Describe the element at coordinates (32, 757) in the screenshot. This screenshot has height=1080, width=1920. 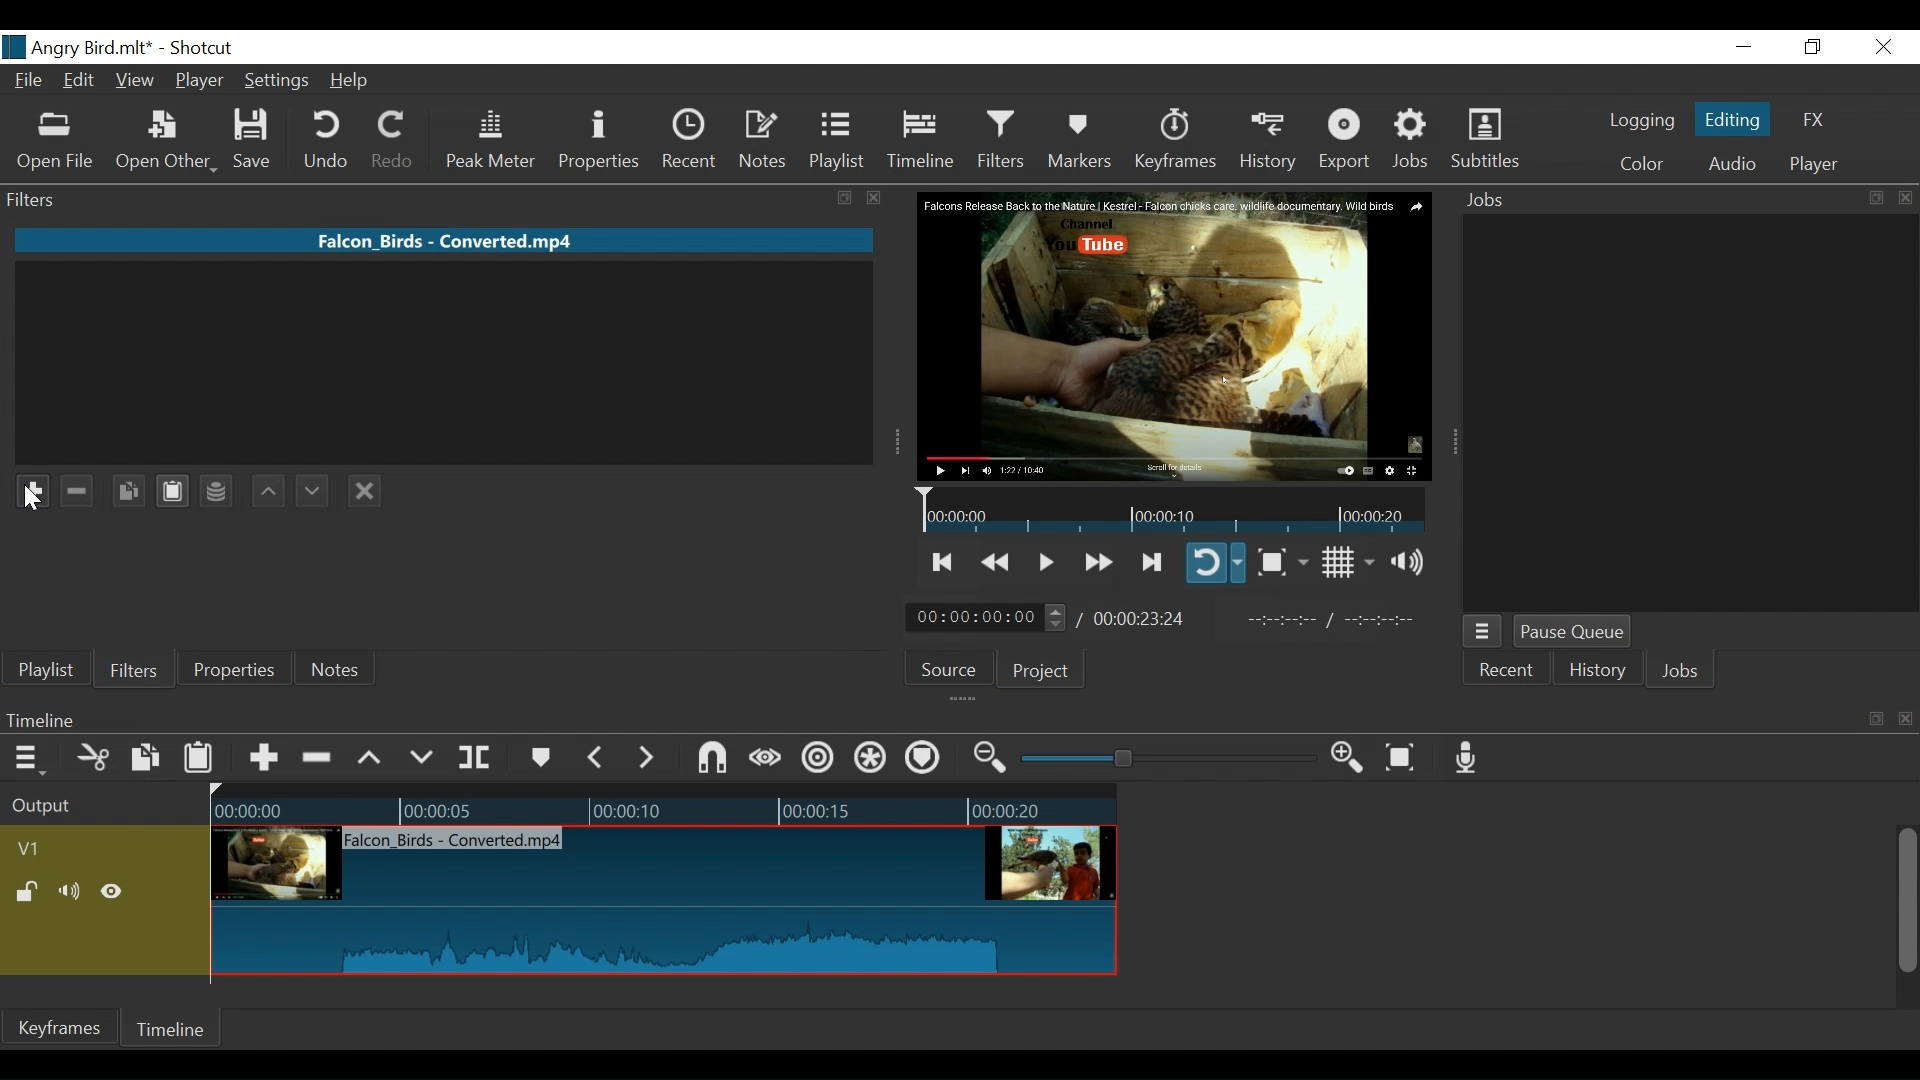
I see `Timeline menu` at that location.